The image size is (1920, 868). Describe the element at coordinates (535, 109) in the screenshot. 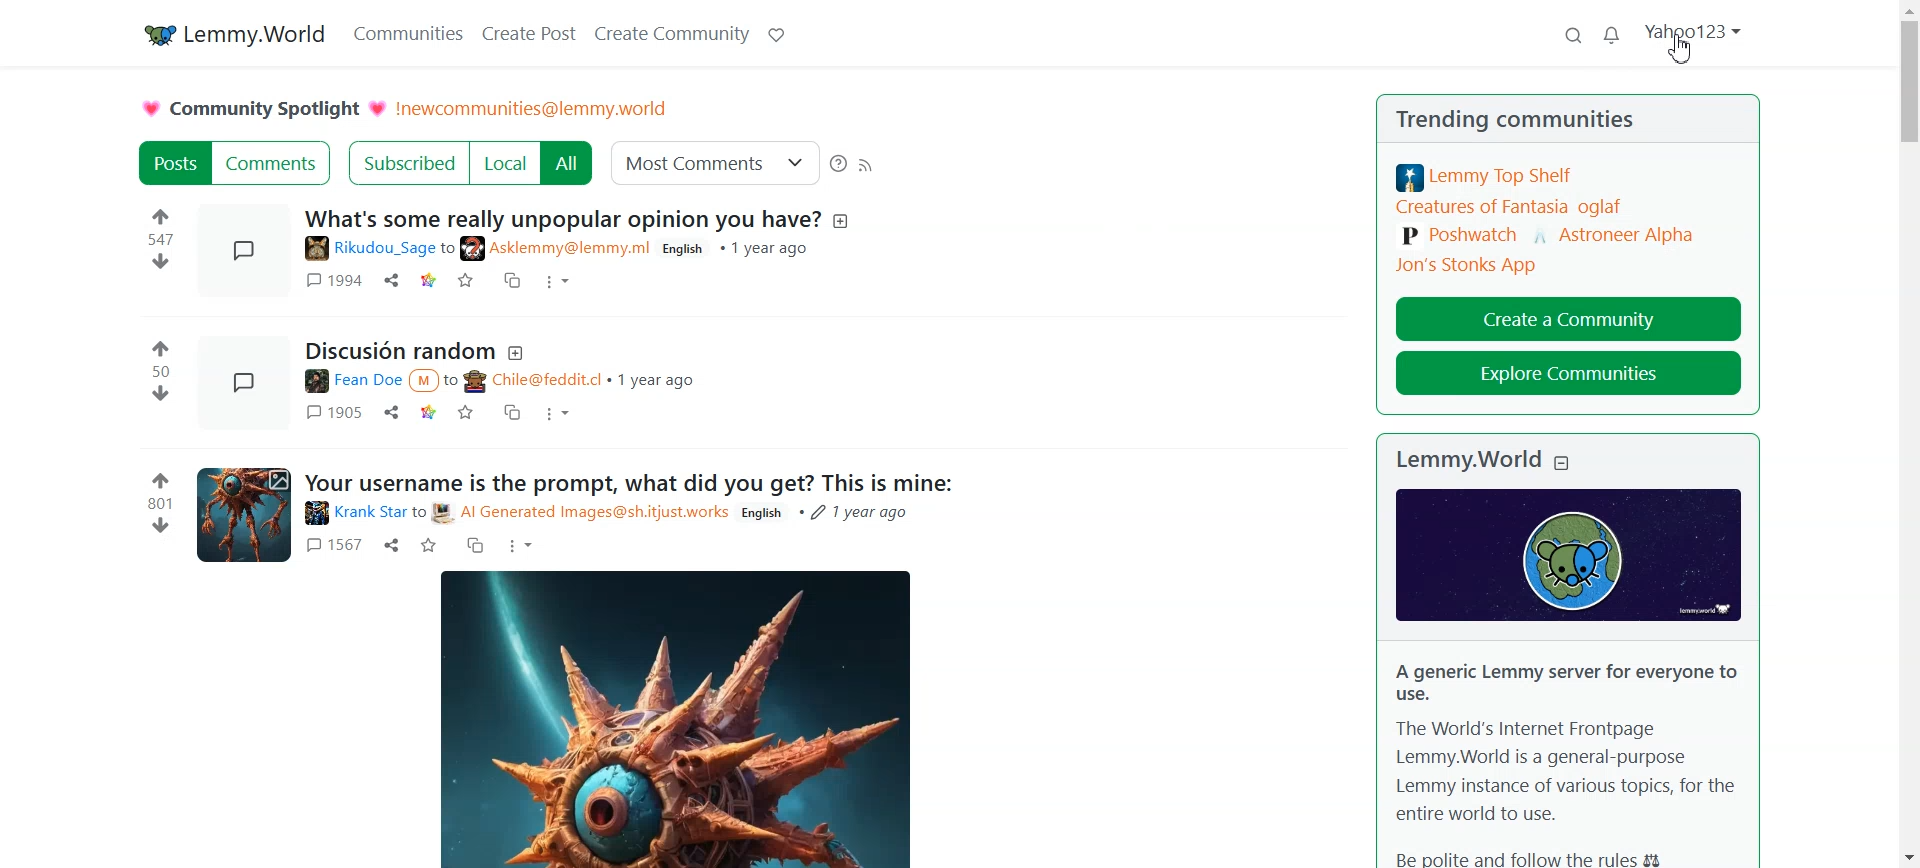

I see `!newcommunities@lemmy.world` at that location.